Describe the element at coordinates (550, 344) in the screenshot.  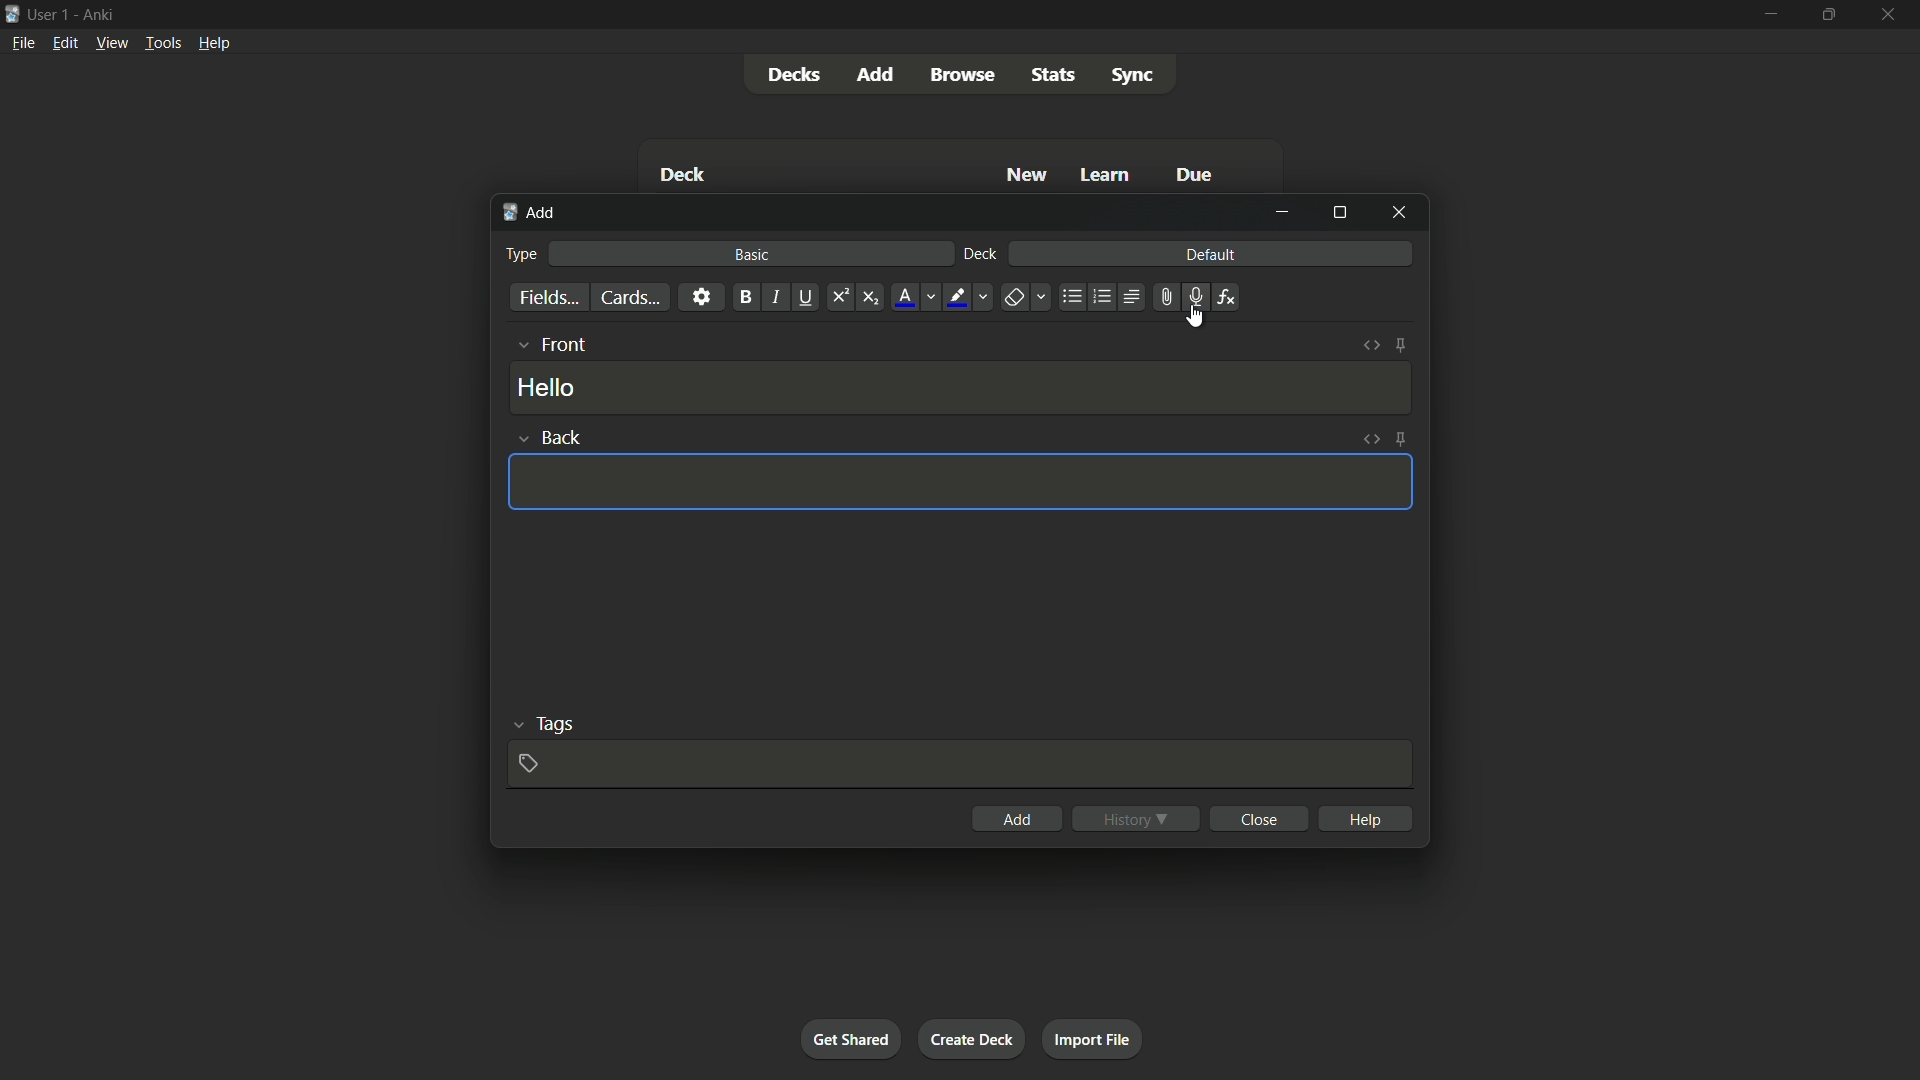
I see `front` at that location.